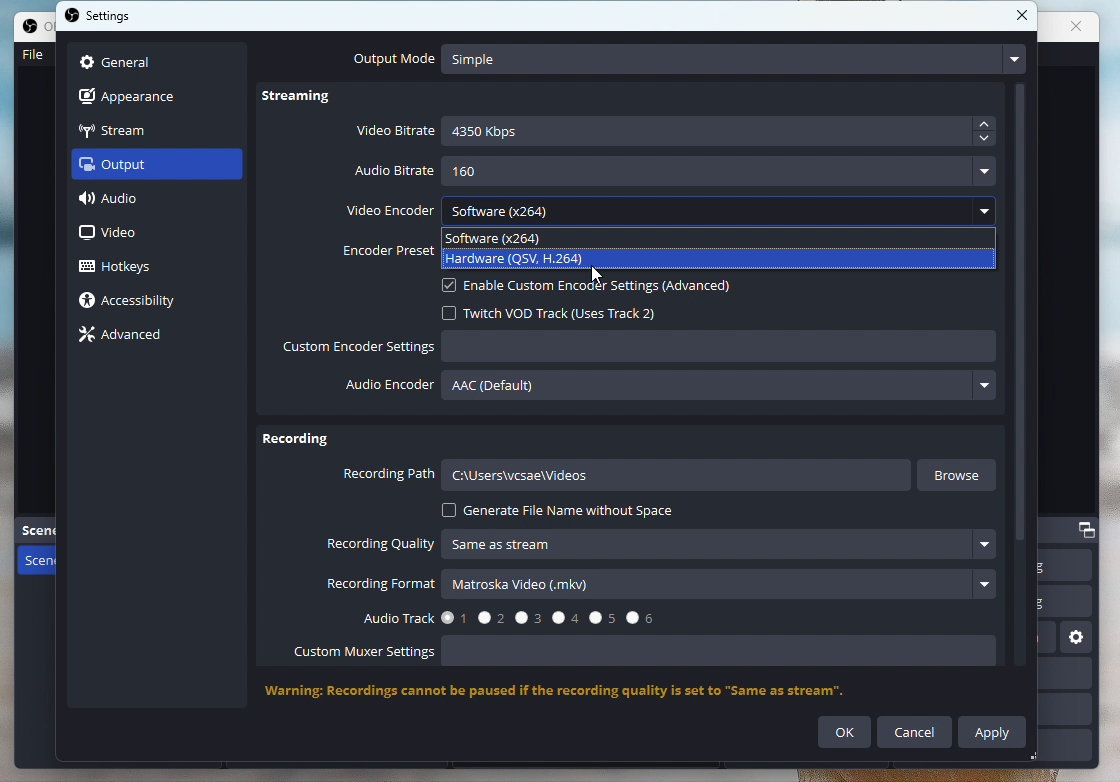  Describe the element at coordinates (131, 168) in the screenshot. I see `output` at that location.